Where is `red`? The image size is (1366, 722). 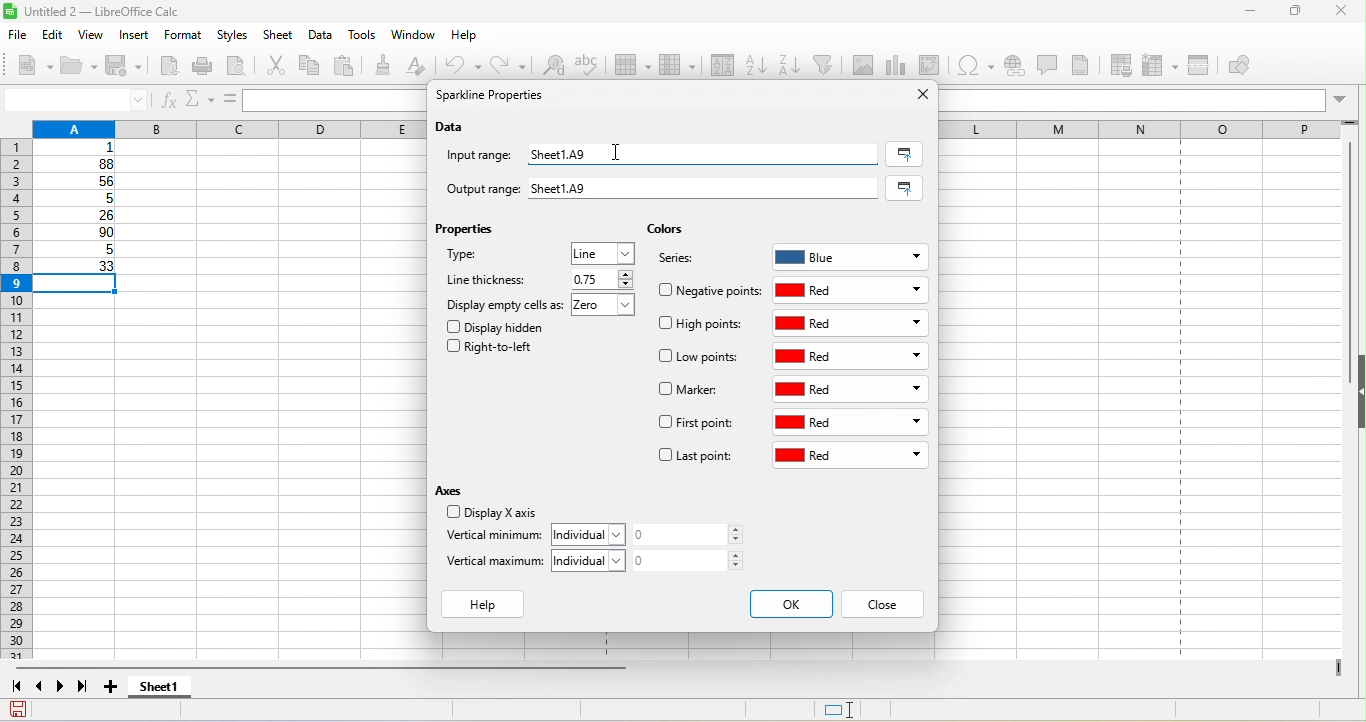 red is located at coordinates (854, 389).